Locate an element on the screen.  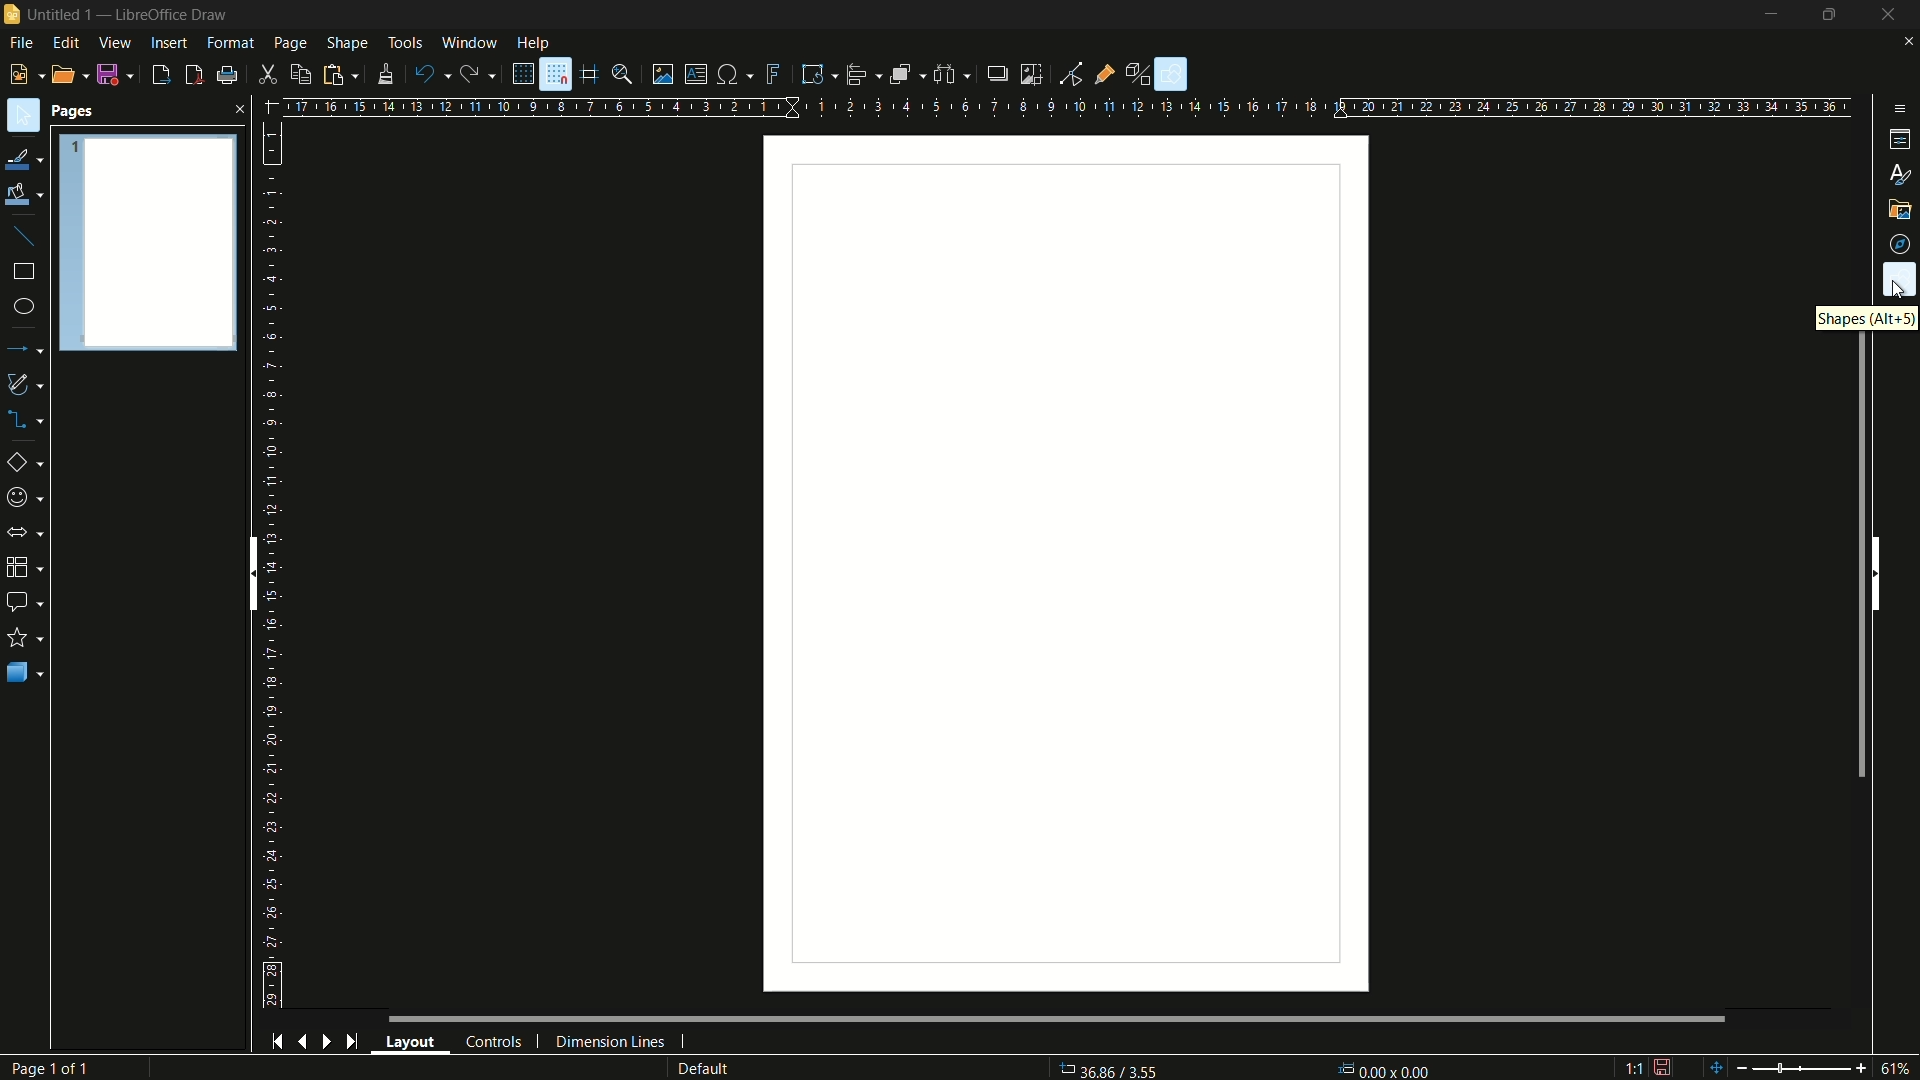
next page is located at coordinates (327, 1042).